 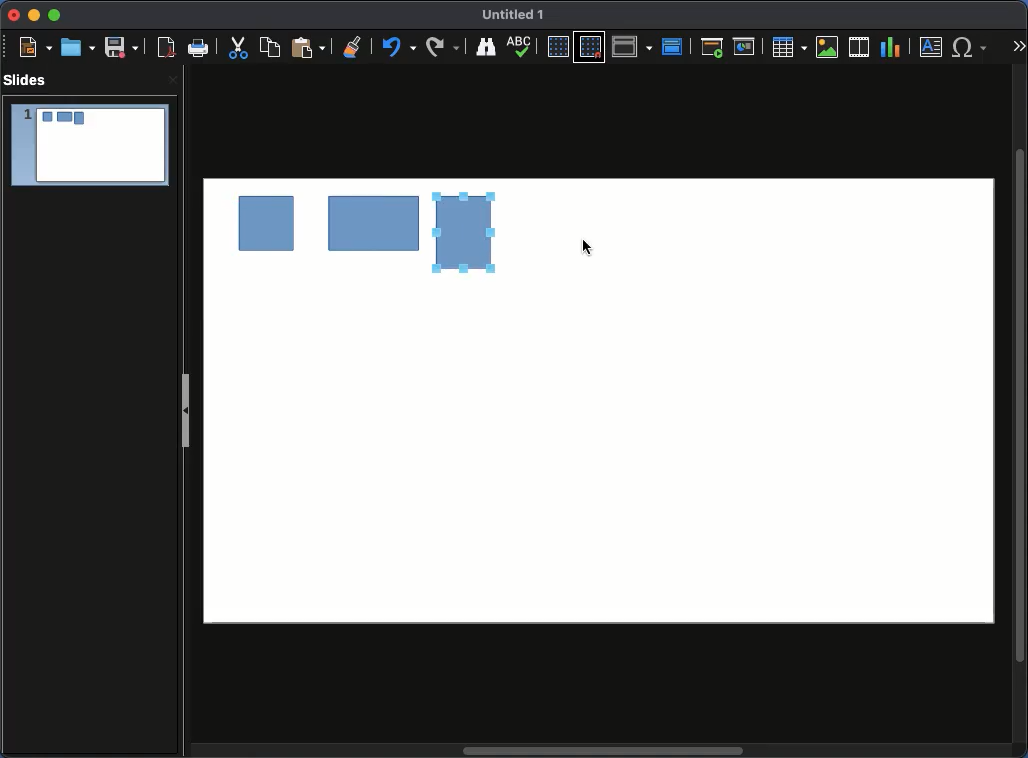 I want to click on Cut, so click(x=239, y=49).